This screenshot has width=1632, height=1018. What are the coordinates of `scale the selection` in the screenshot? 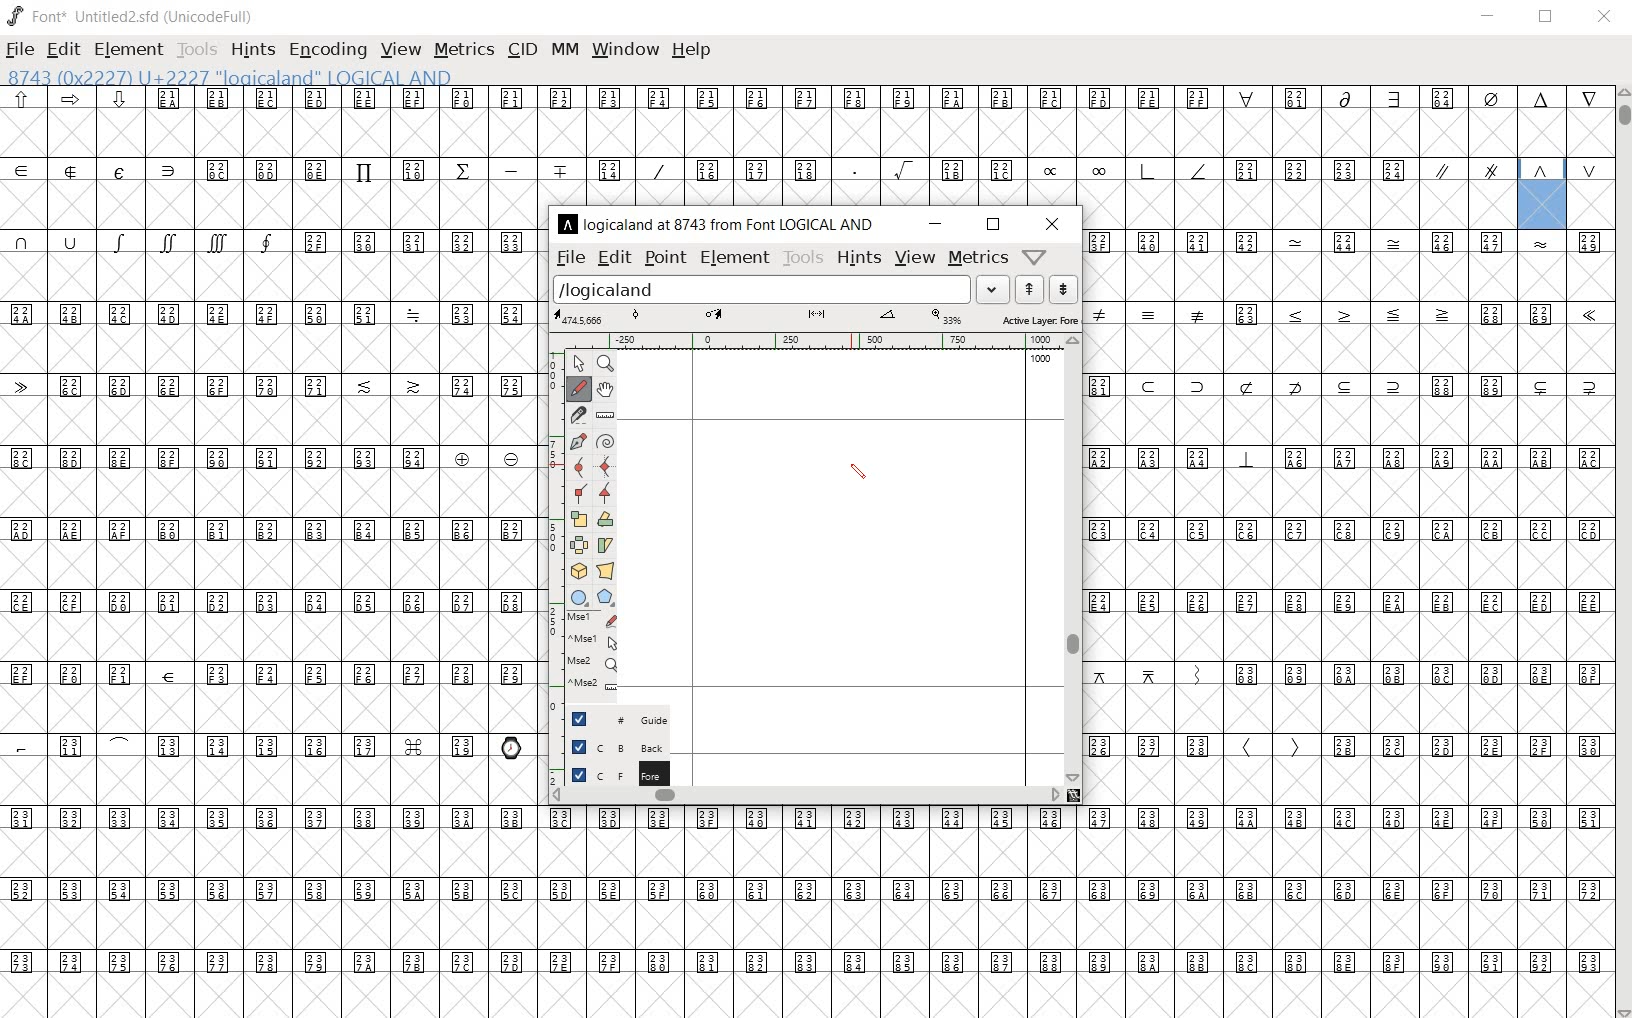 It's located at (580, 520).